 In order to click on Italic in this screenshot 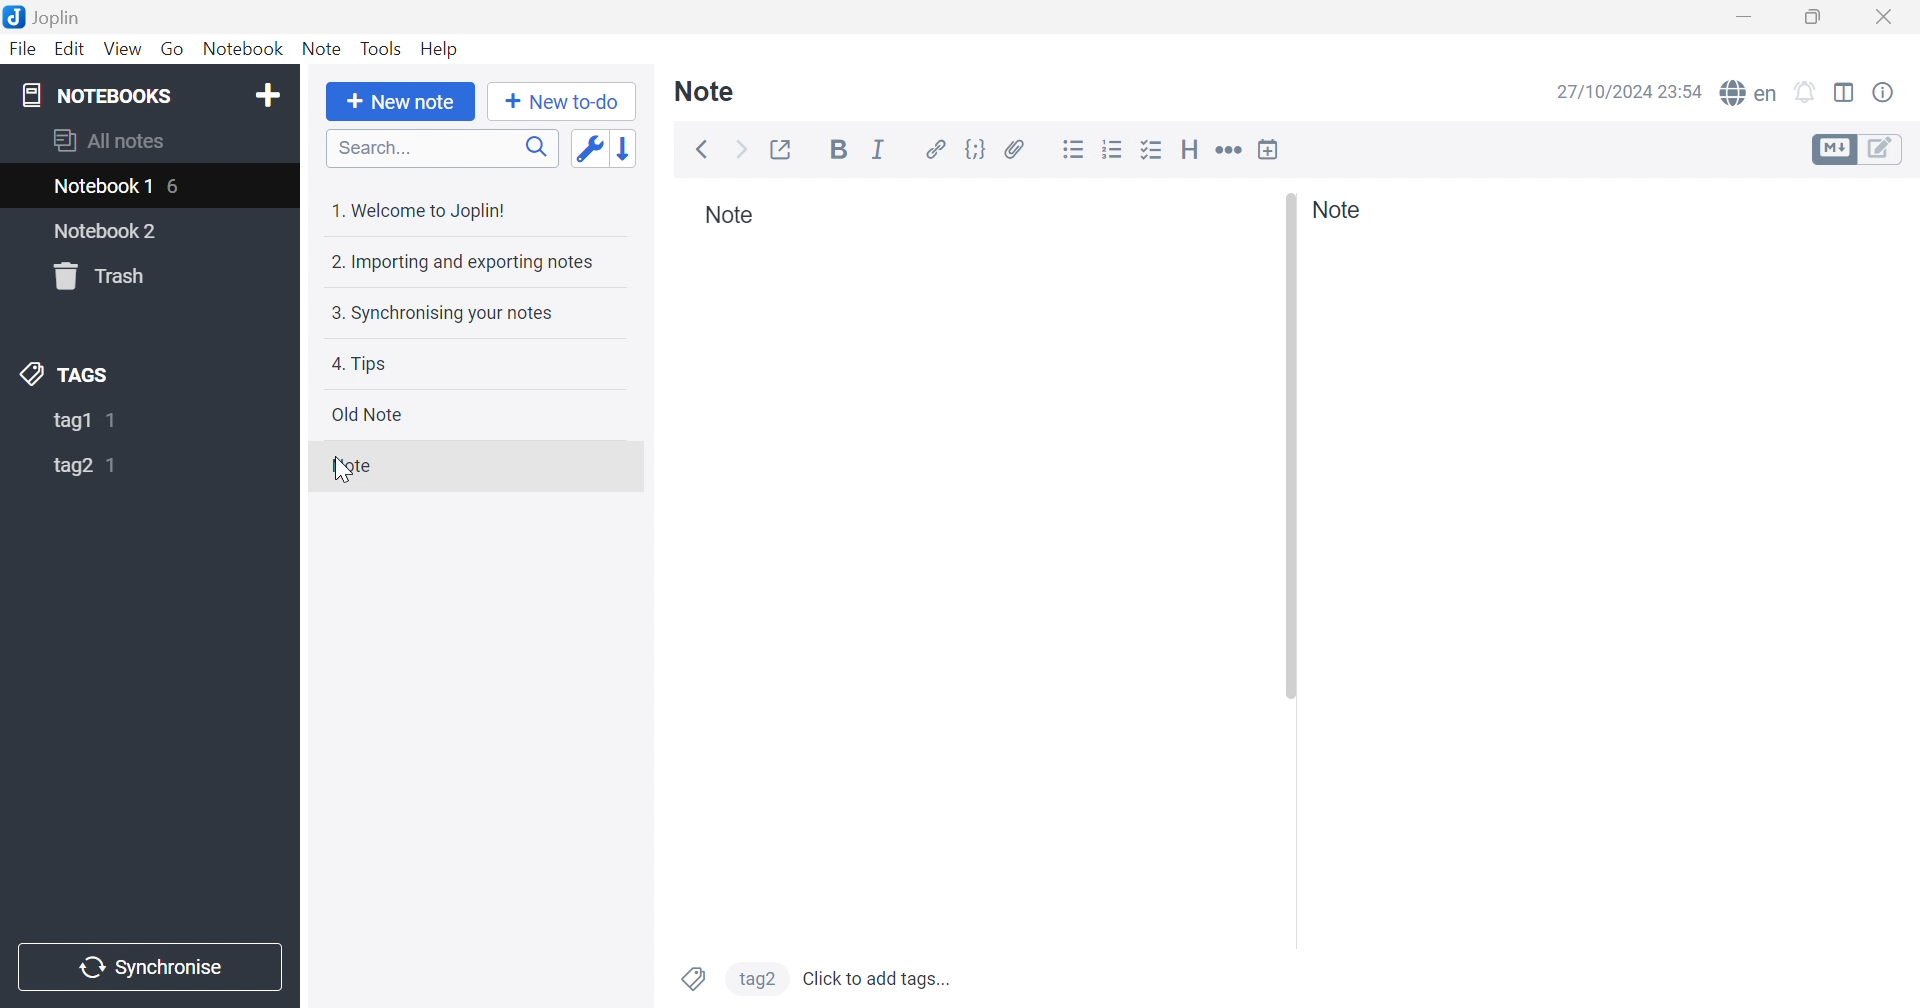, I will do `click(879, 150)`.